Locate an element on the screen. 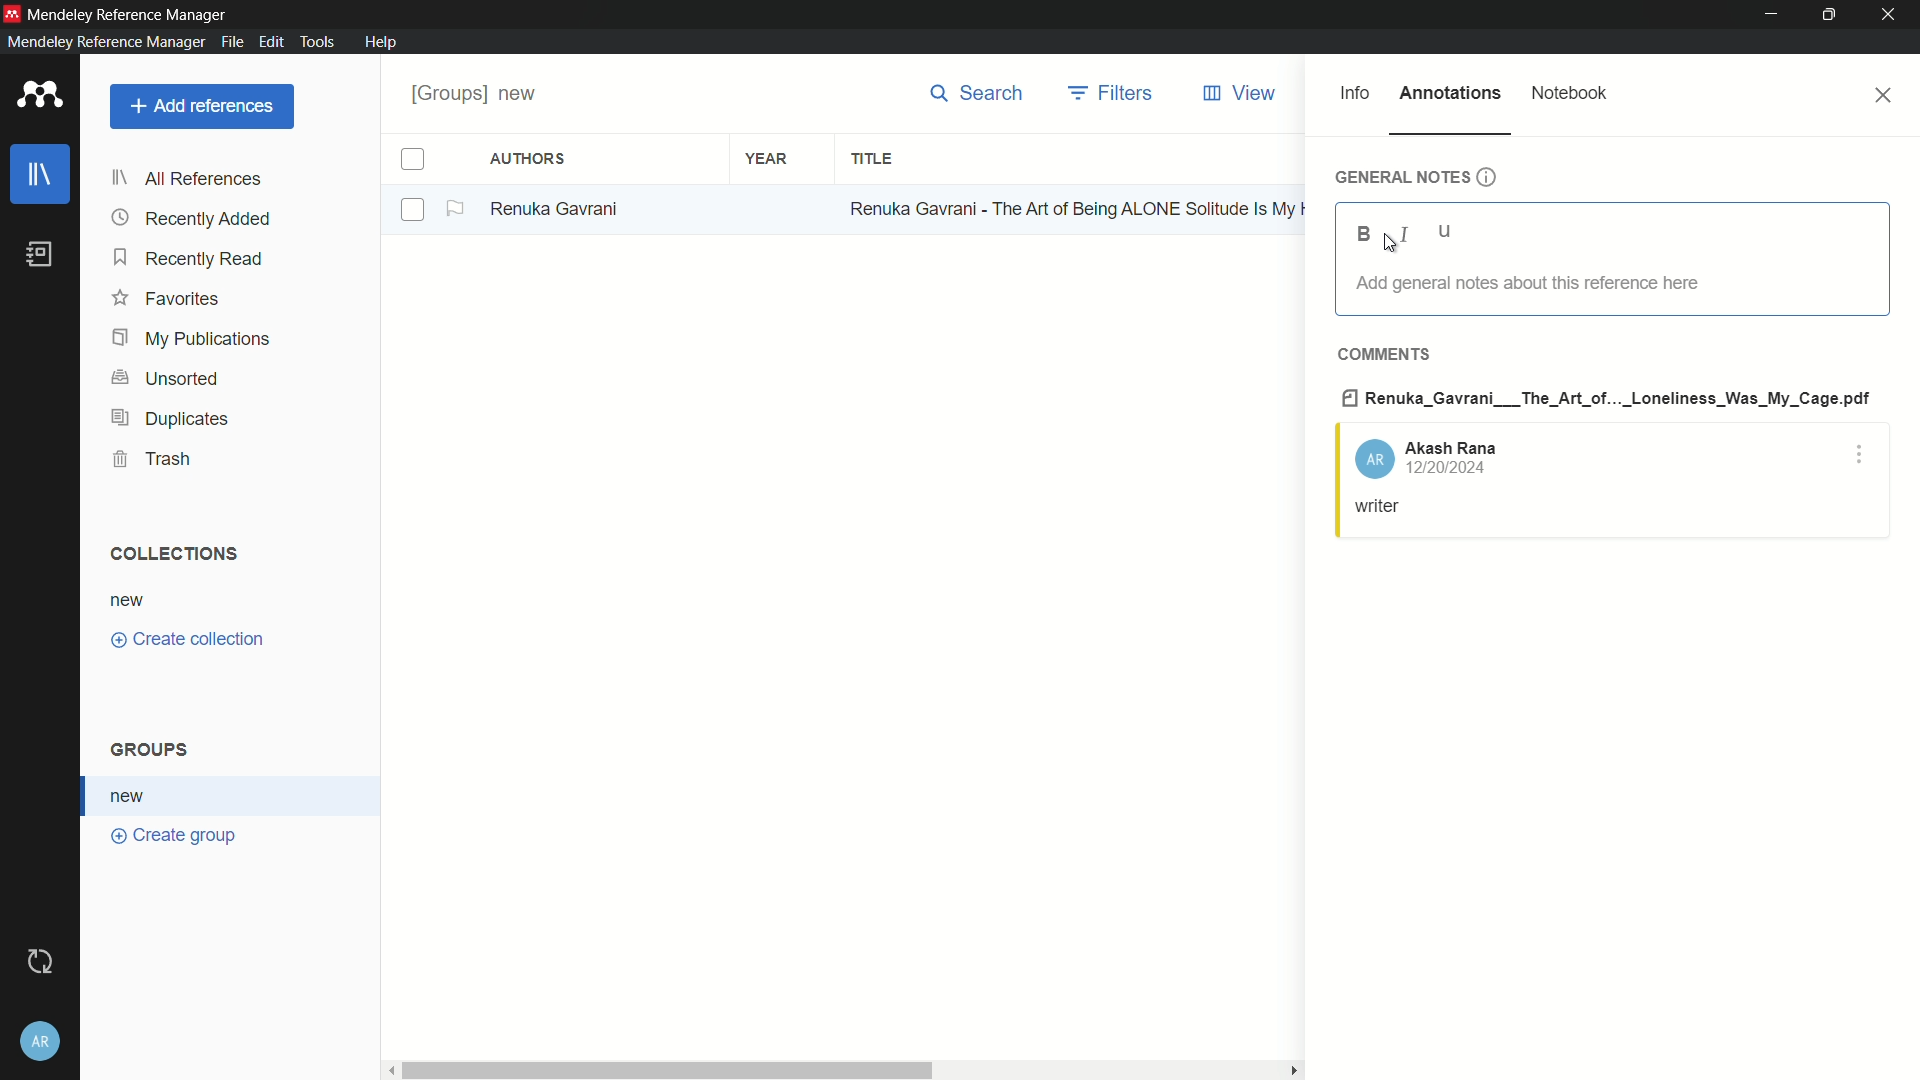 The width and height of the screenshot is (1920, 1080). app name is located at coordinates (131, 12).